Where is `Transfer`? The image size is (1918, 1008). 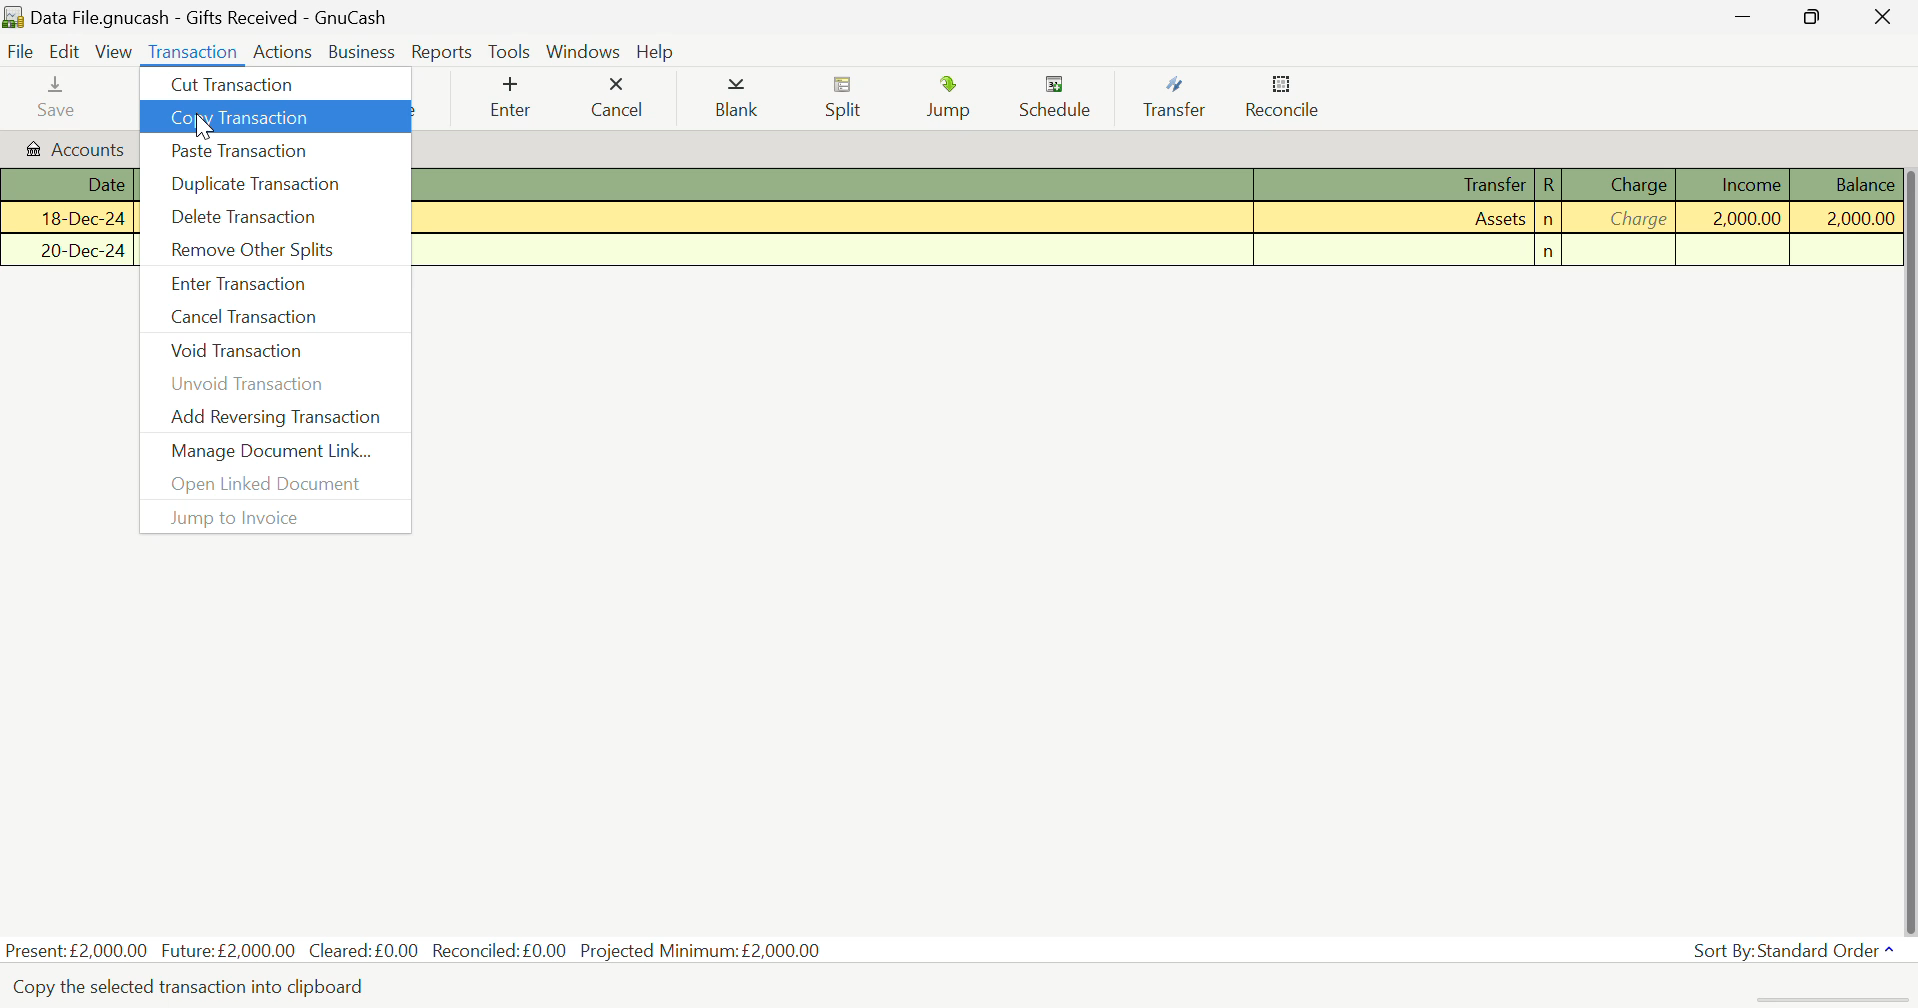
Transfer is located at coordinates (1399, 251).